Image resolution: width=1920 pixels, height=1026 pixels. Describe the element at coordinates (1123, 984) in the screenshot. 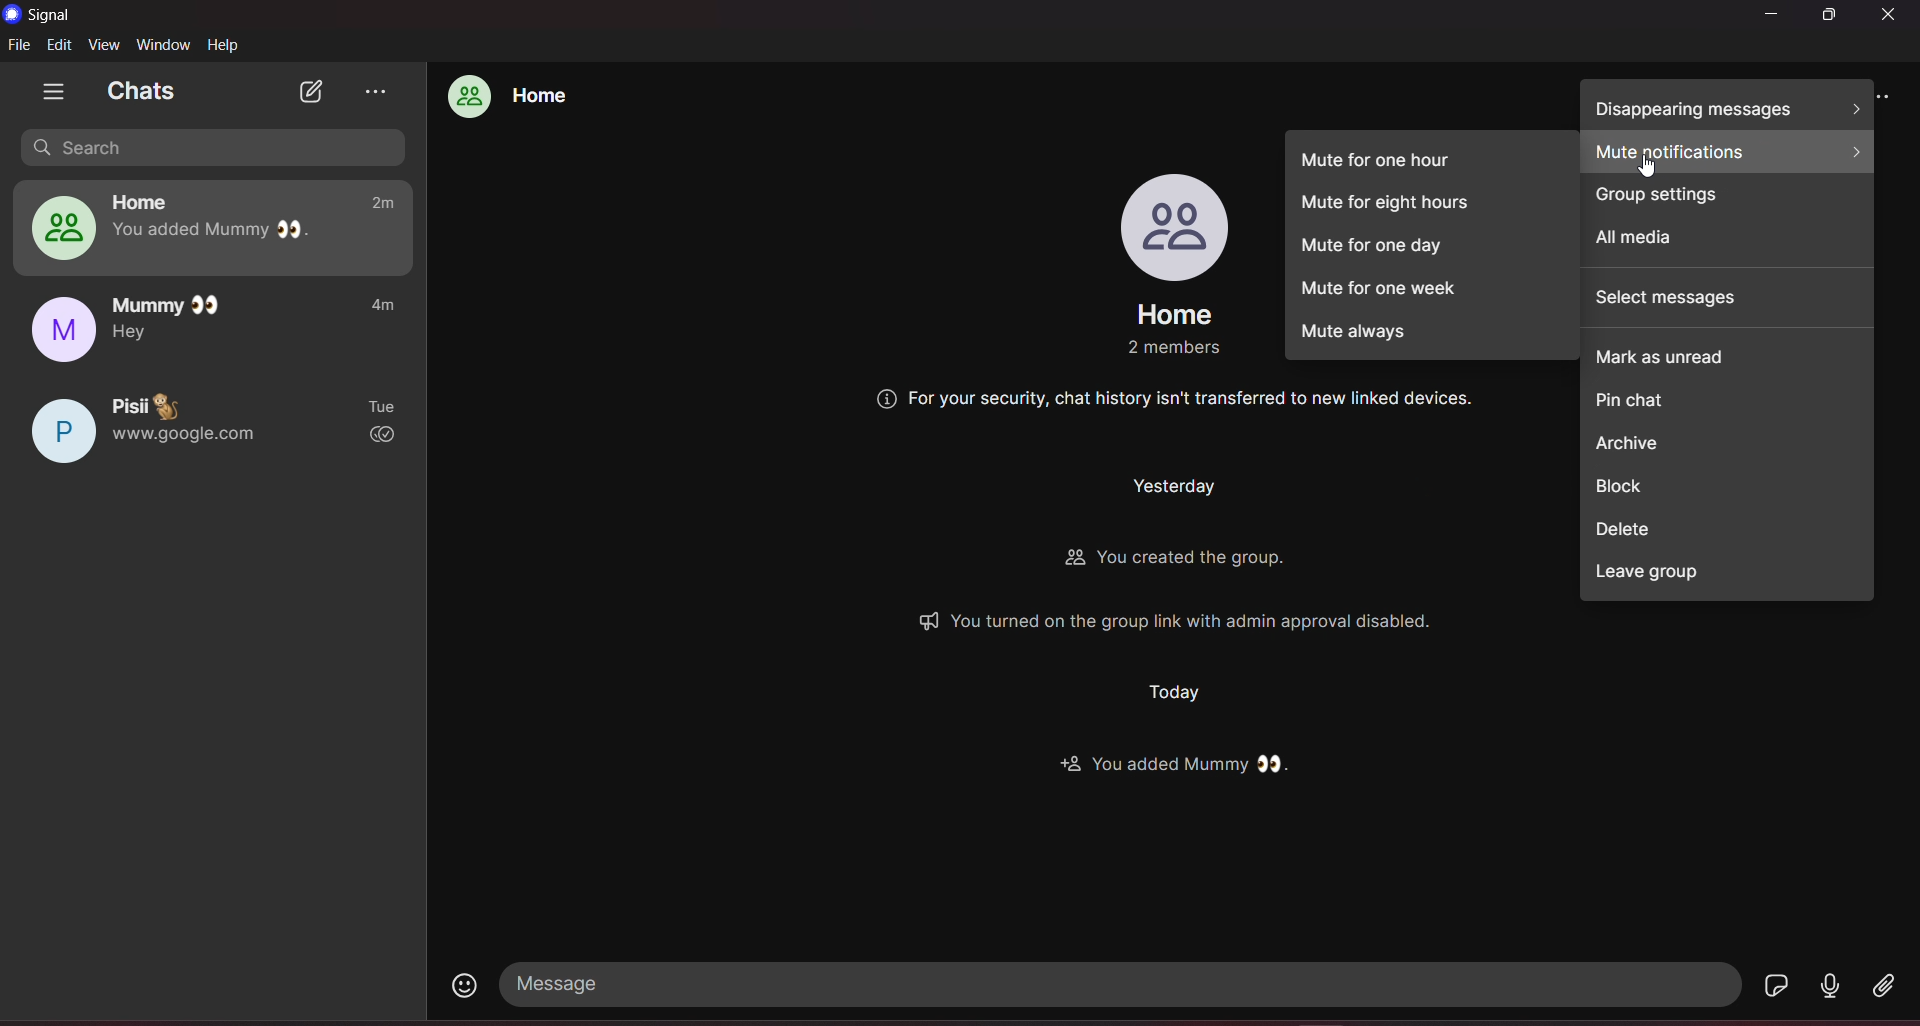

I see `message` at that location.